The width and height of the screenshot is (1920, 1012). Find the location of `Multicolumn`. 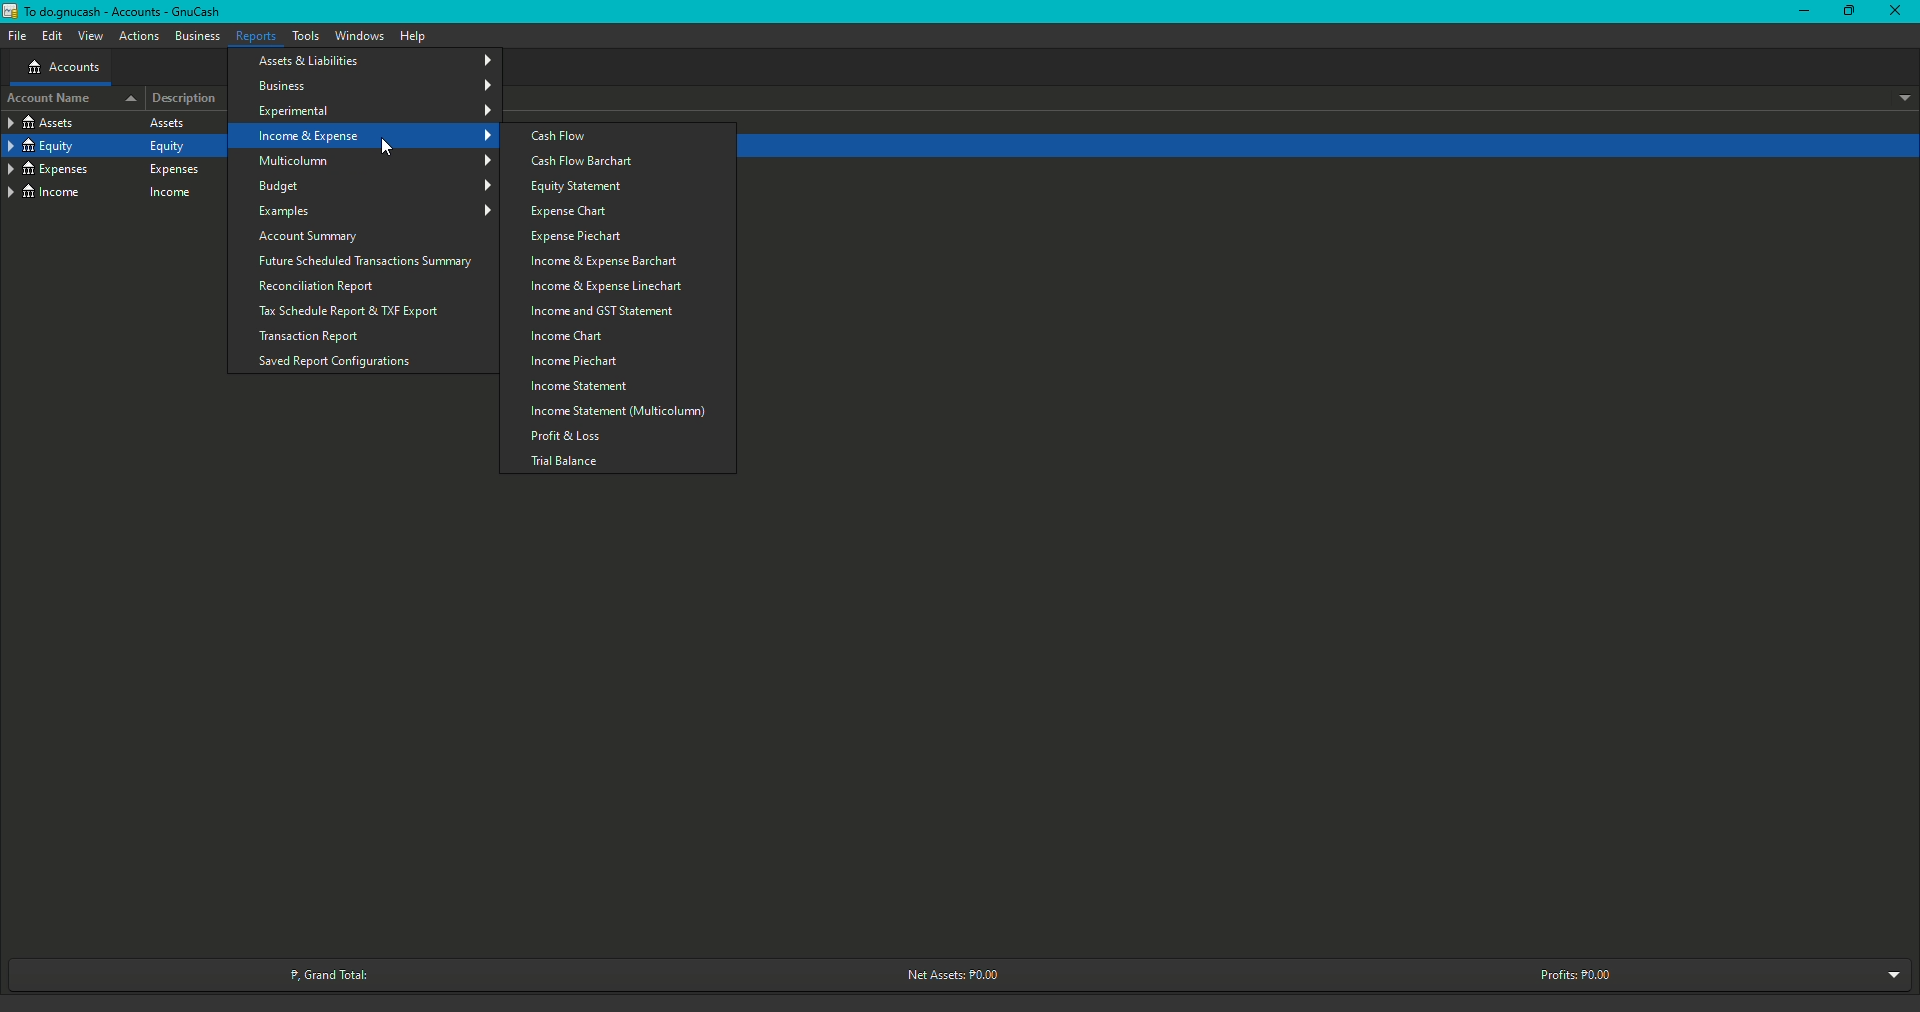

Multicolumn is located at coordinates (618, 411).